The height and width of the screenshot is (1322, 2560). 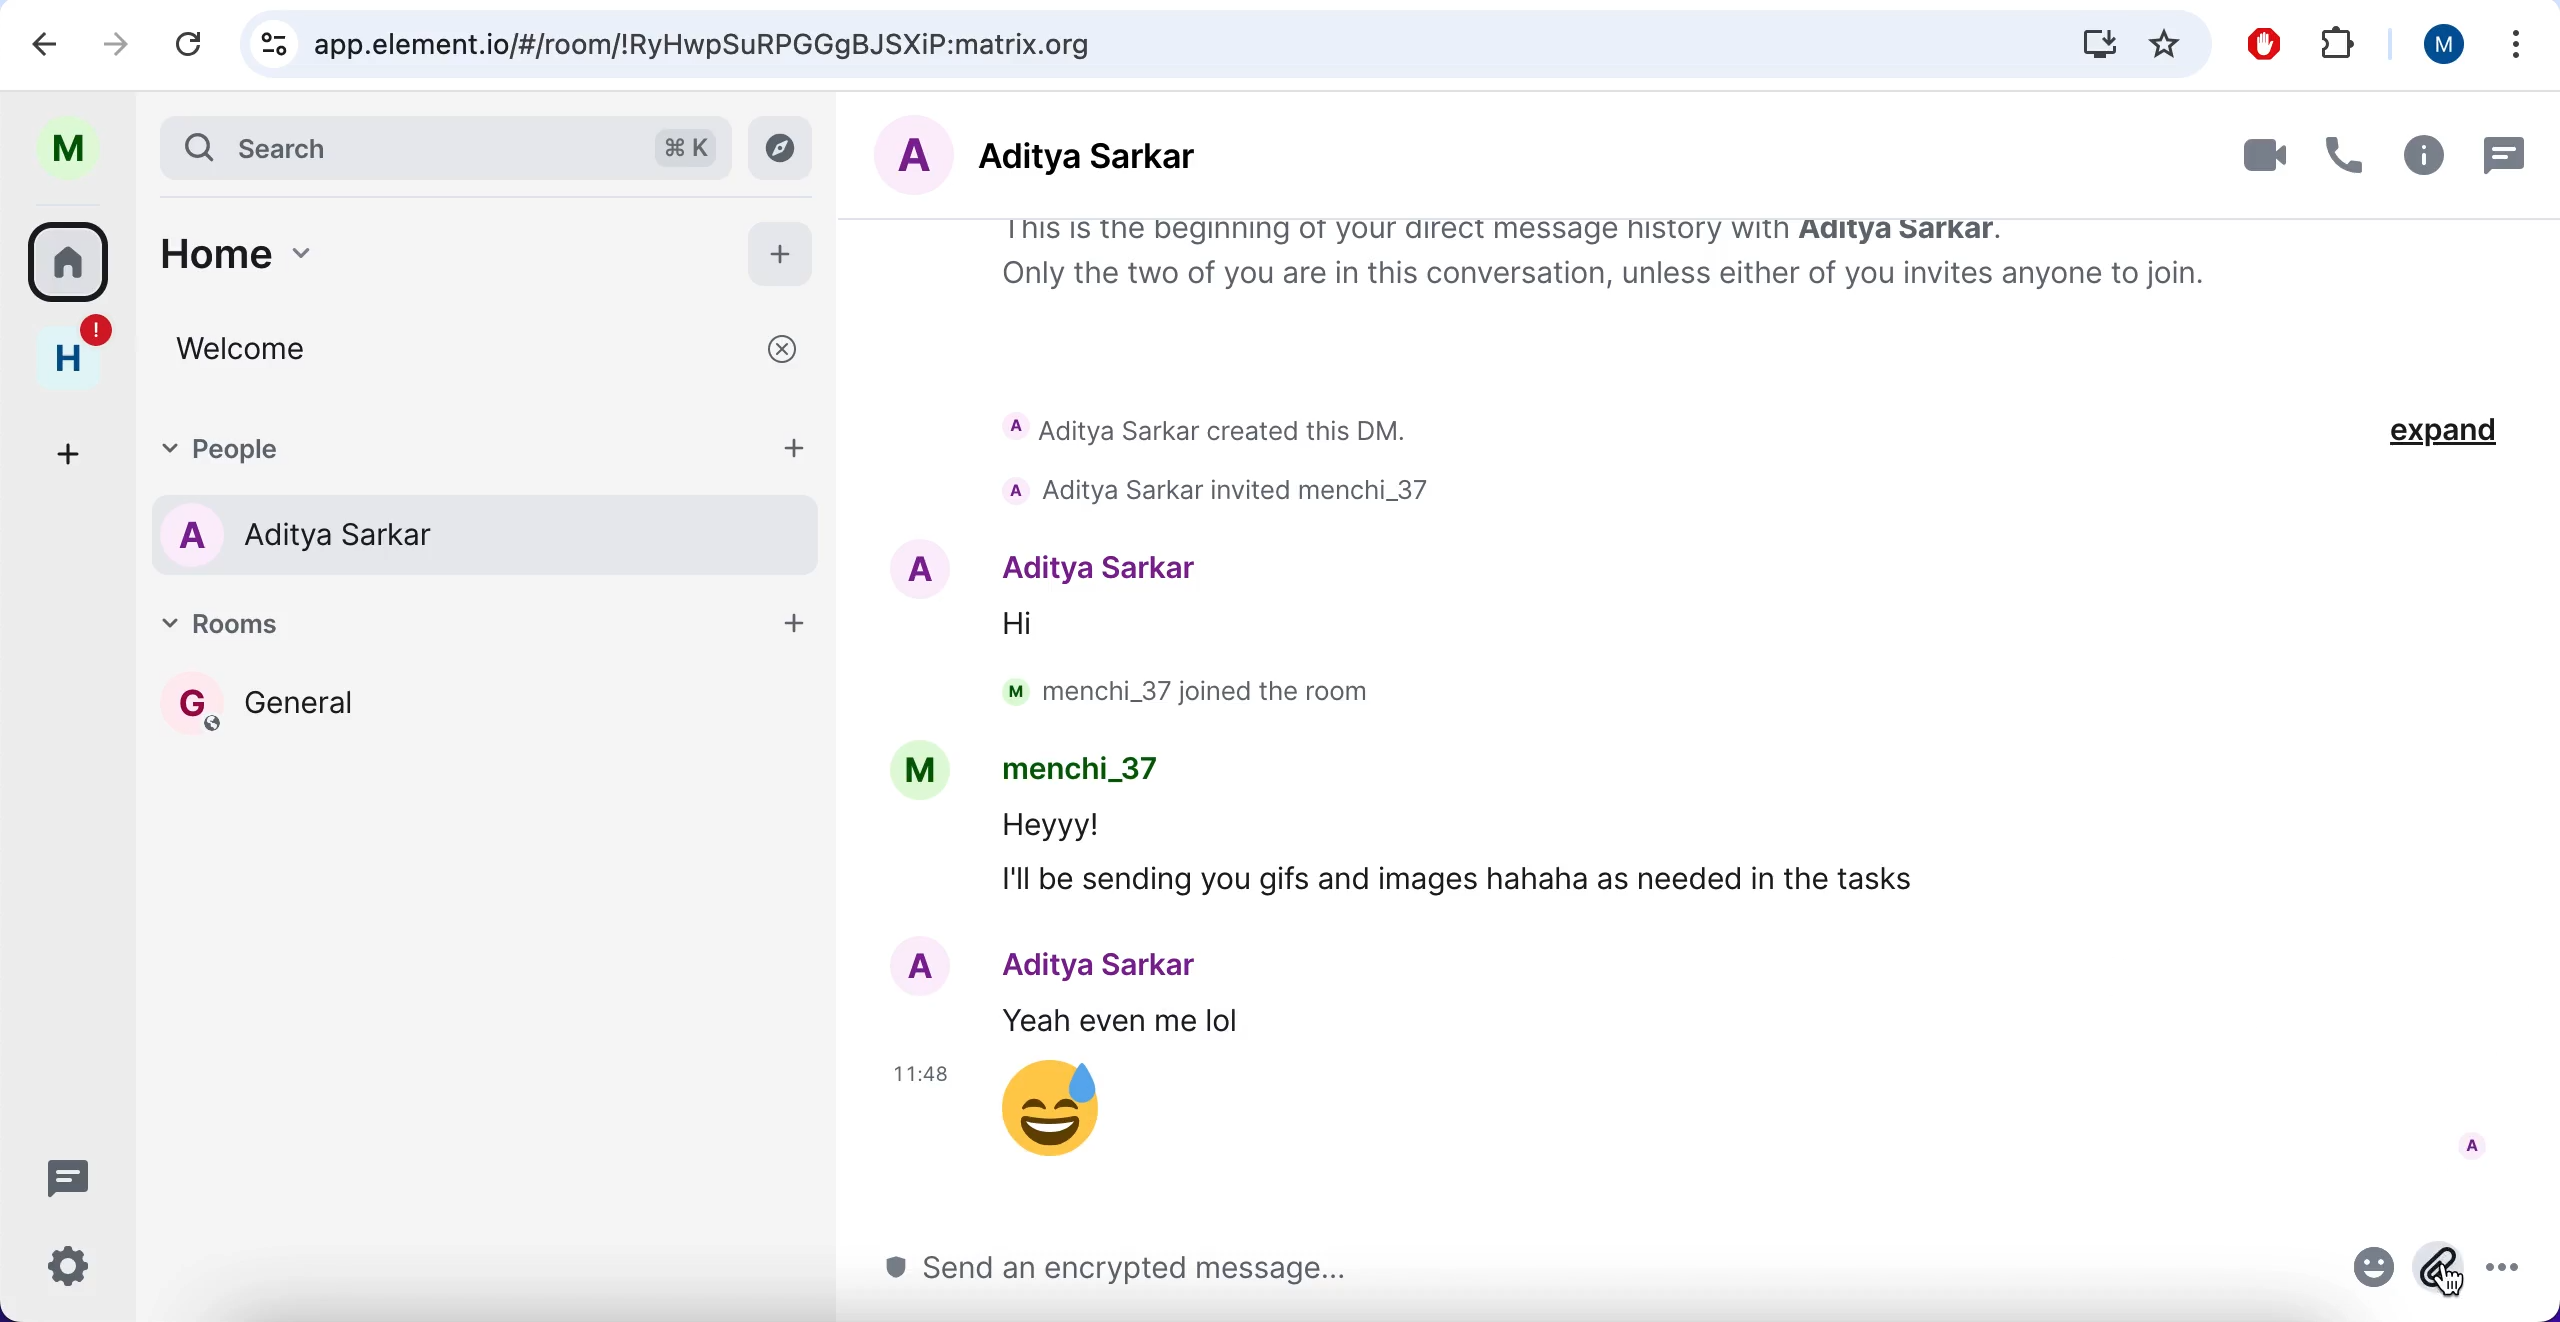 I want to click on user, so click(x=66, y=144).